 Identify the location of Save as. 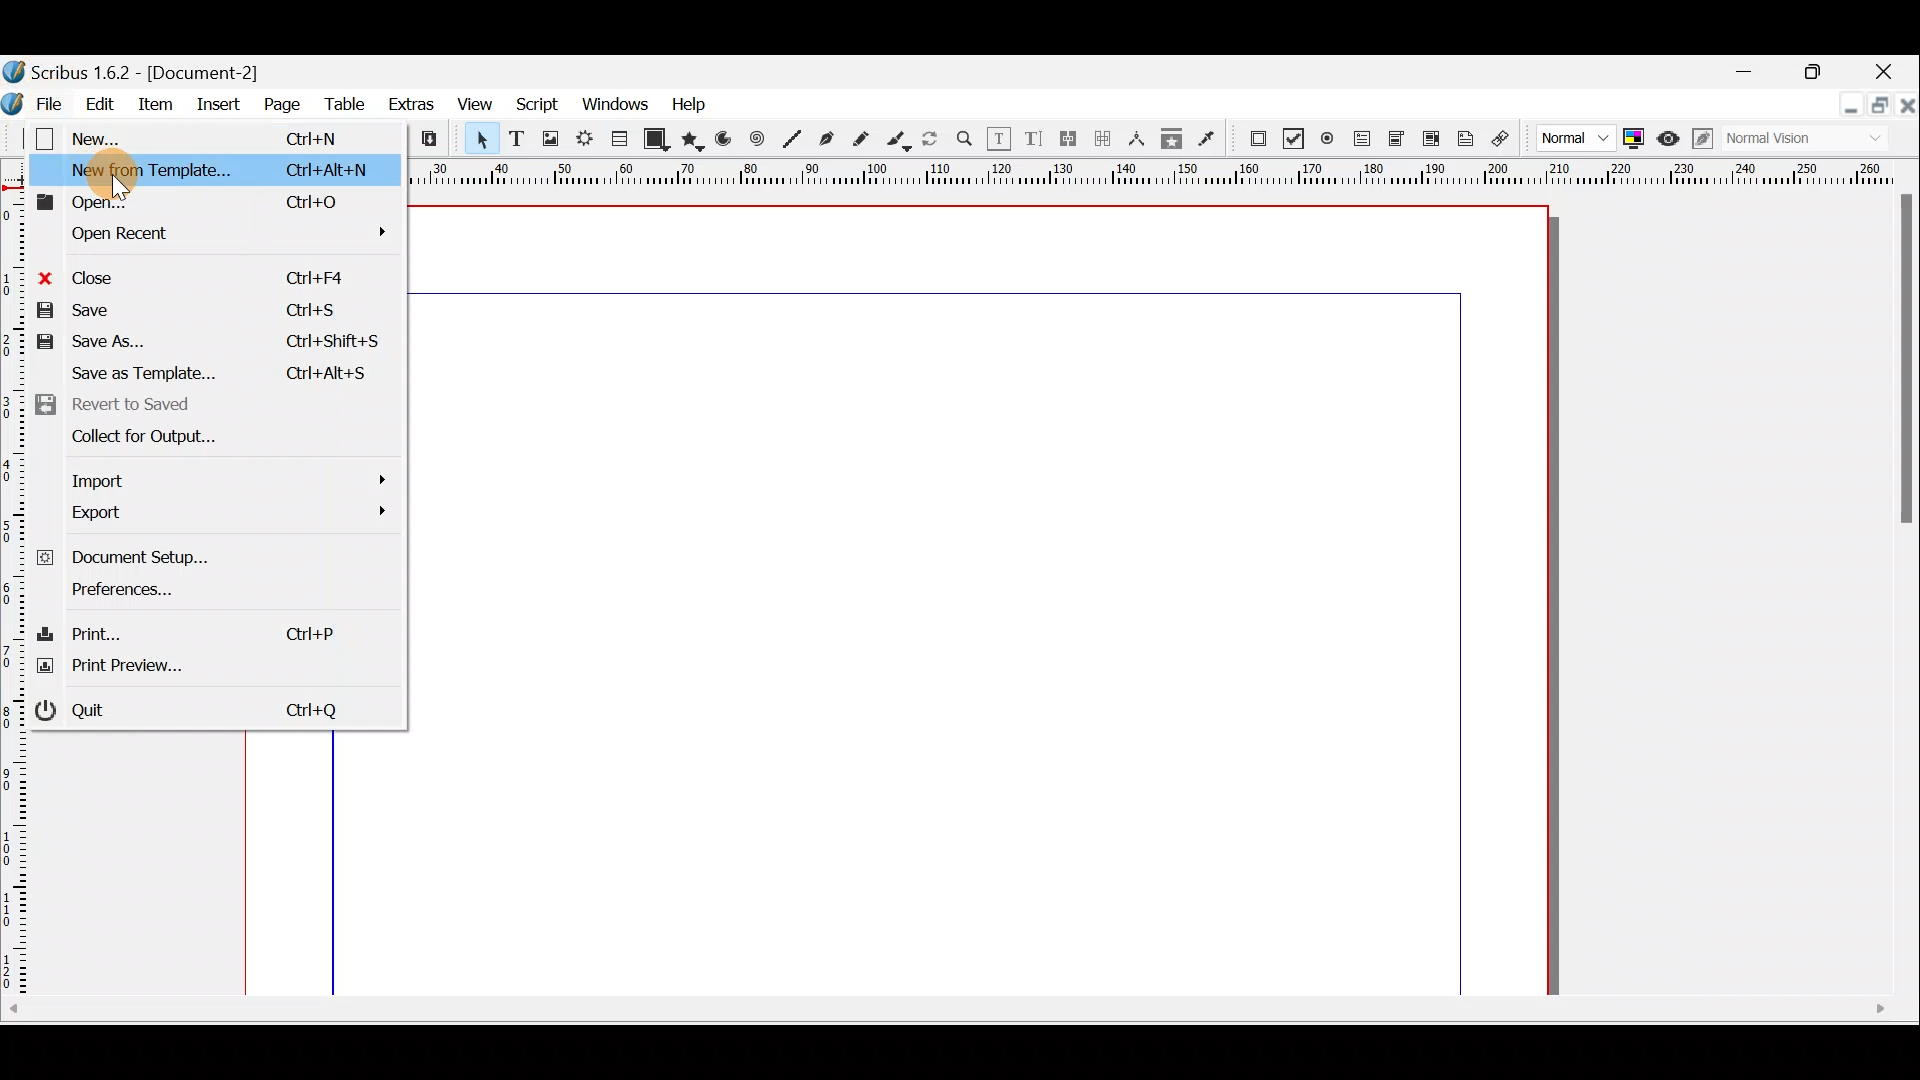
(209, 339).